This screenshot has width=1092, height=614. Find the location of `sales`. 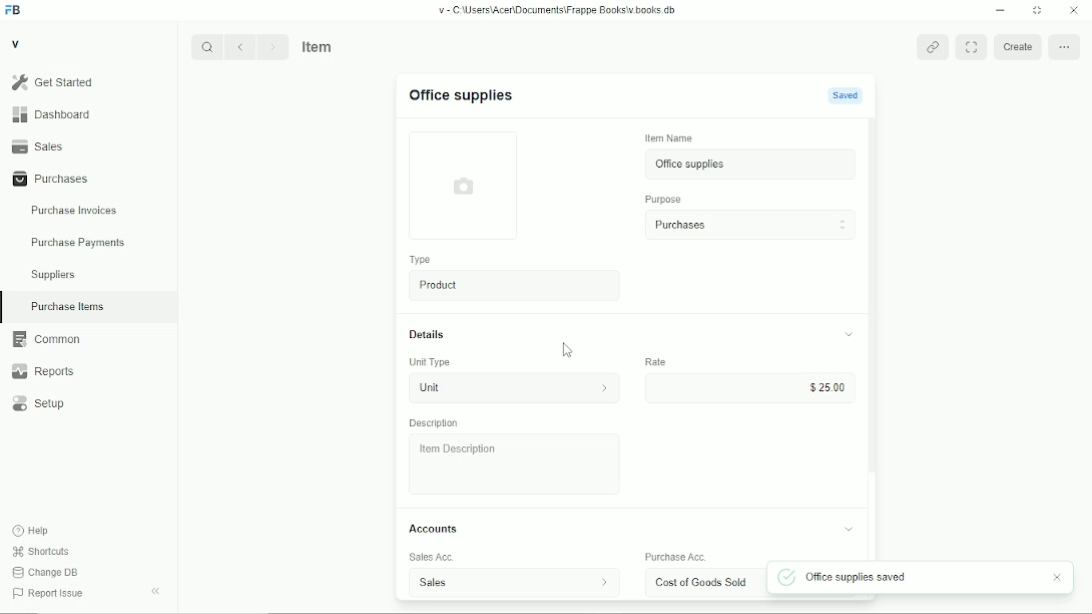

sales is located at coordinates (38, 146).